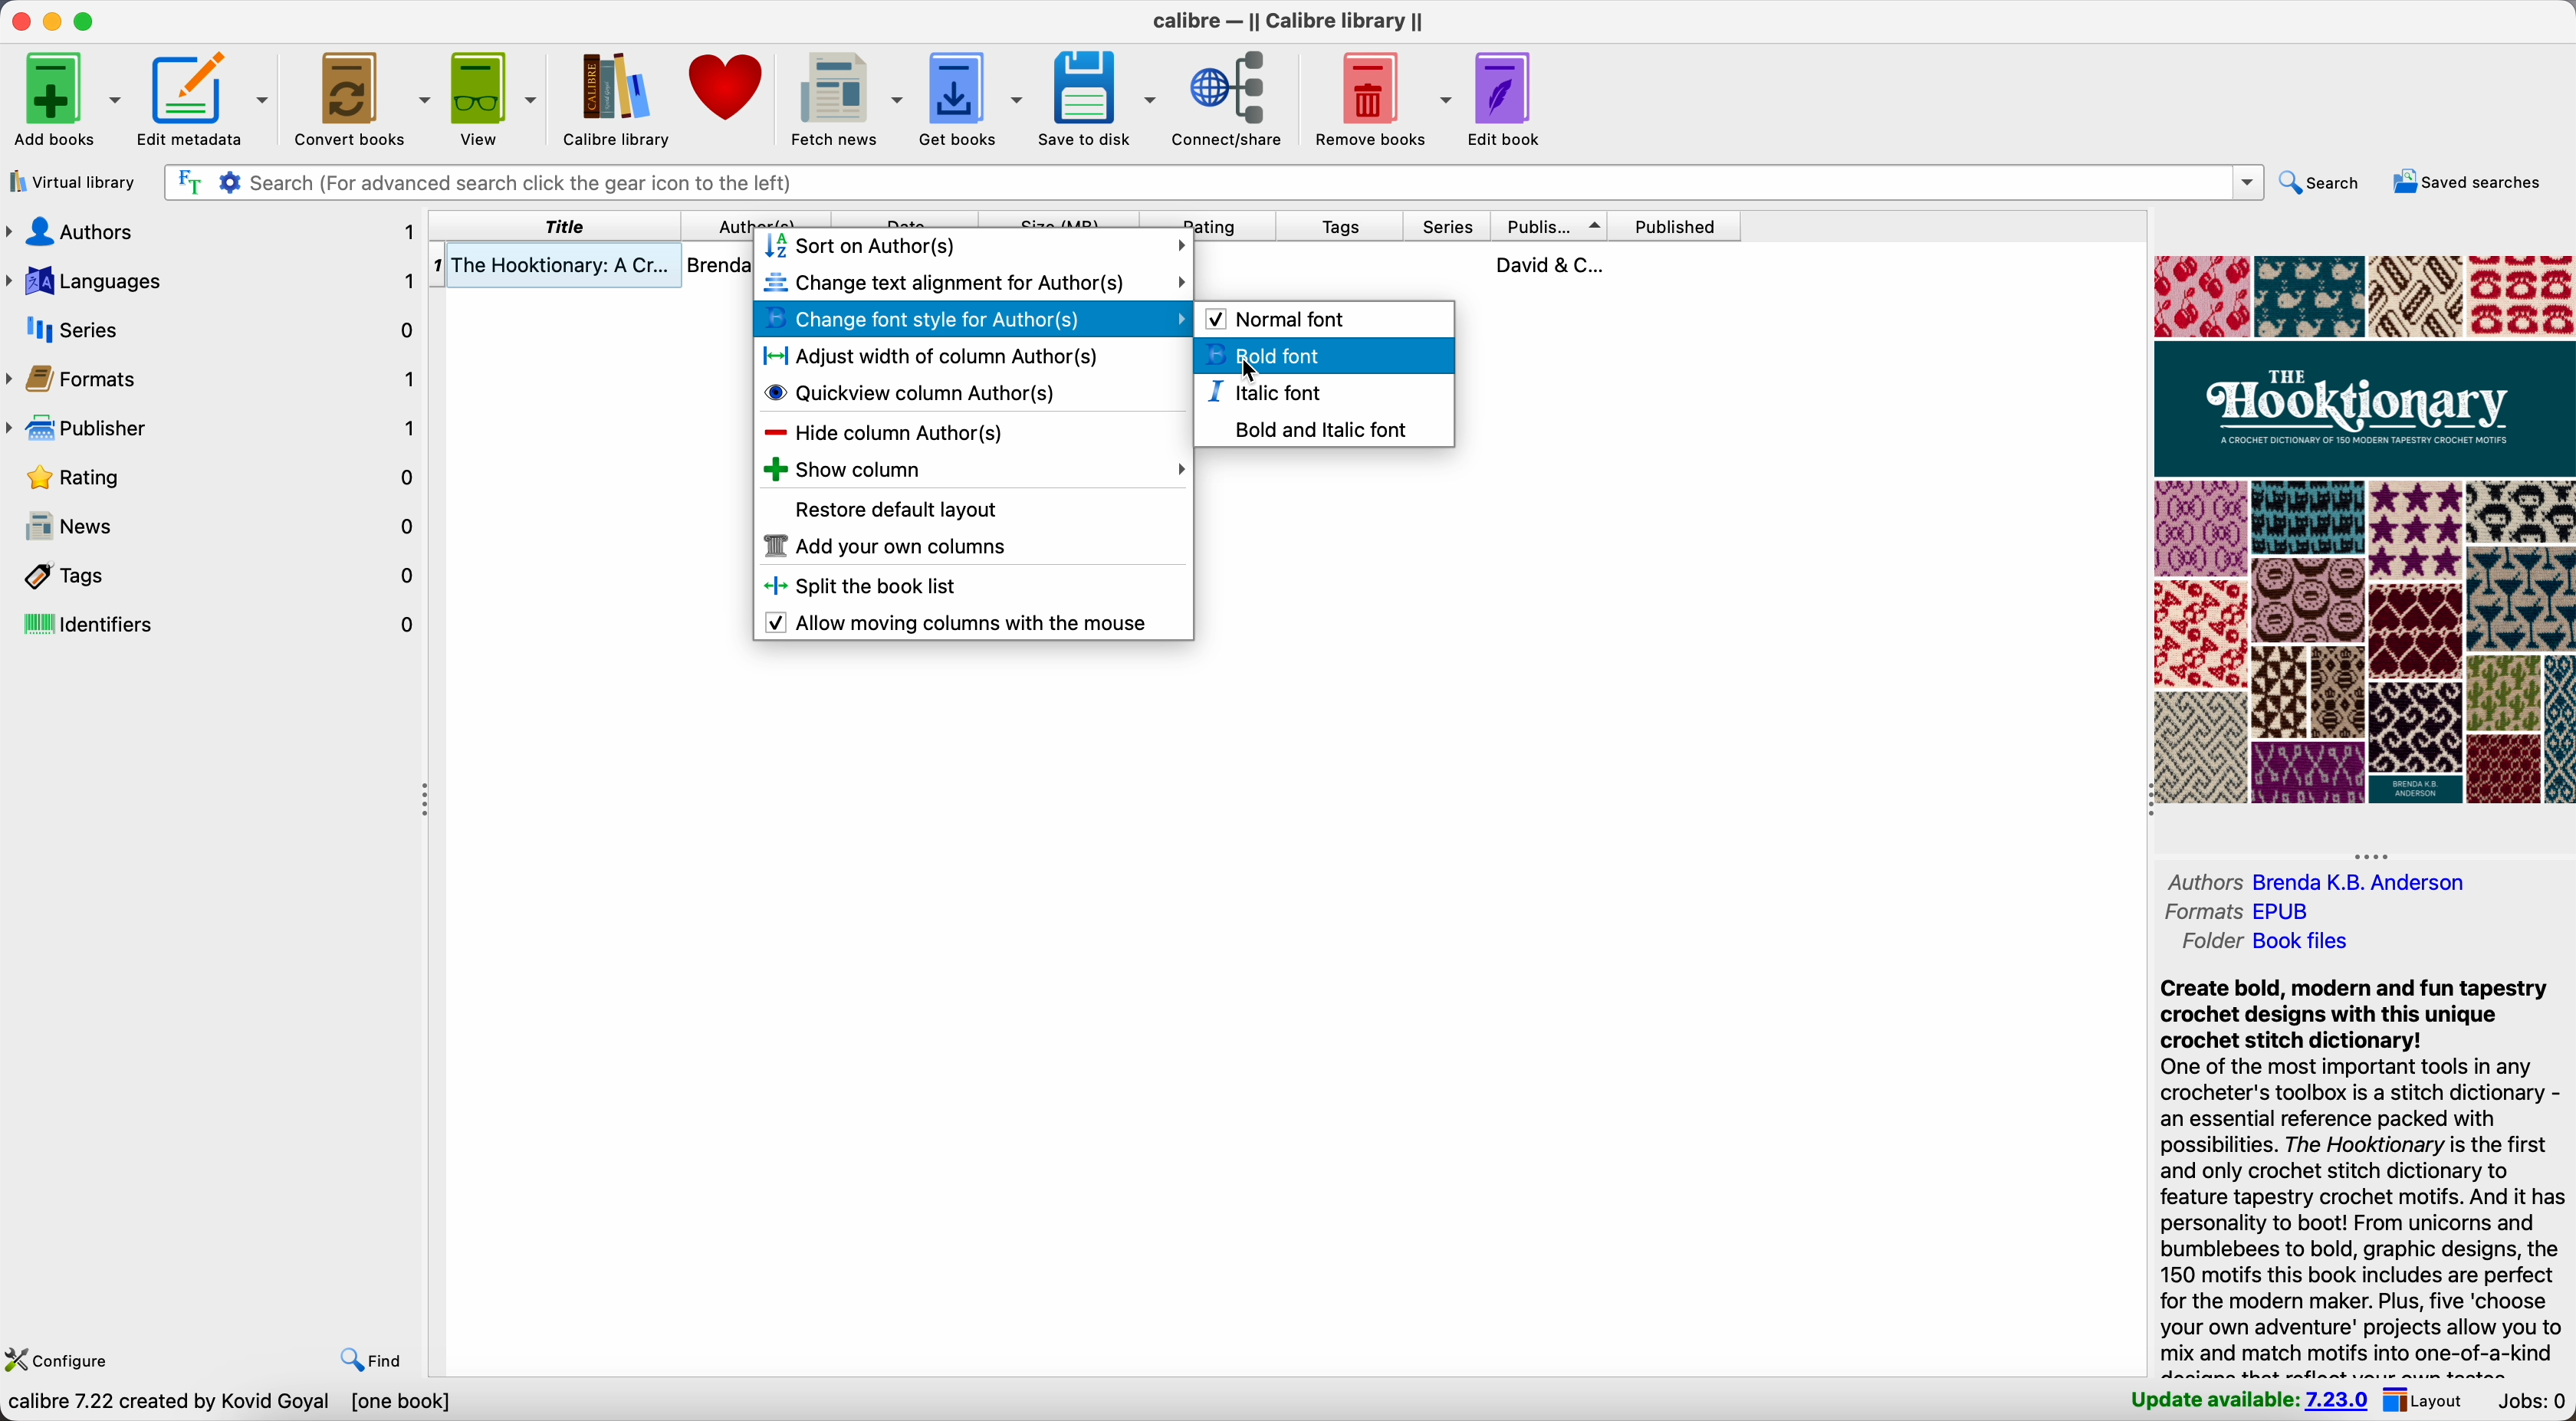 This screenshot has width=2576, height=1421. What do you see at coordinates (2243, 1401) in the screenshot?
I see `update available` at bounding box center [2243, 1401].